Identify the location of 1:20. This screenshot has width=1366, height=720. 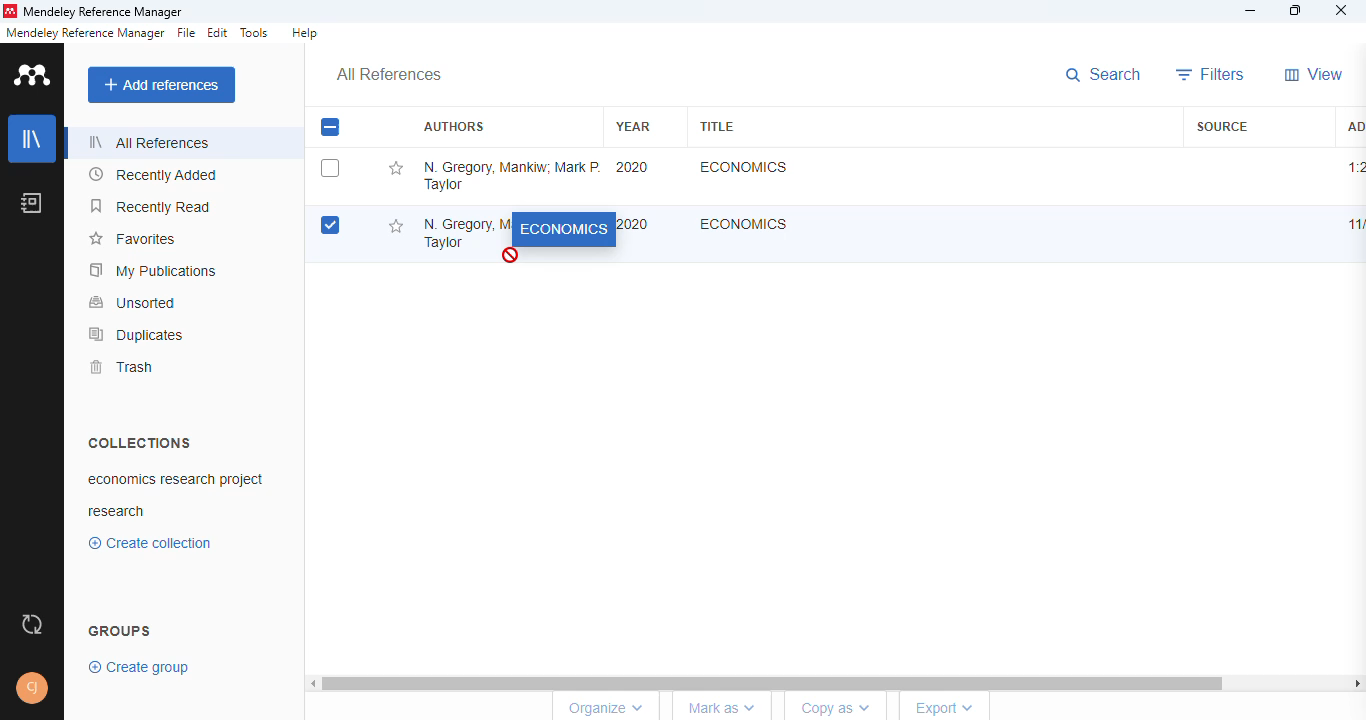
(1355, 167).